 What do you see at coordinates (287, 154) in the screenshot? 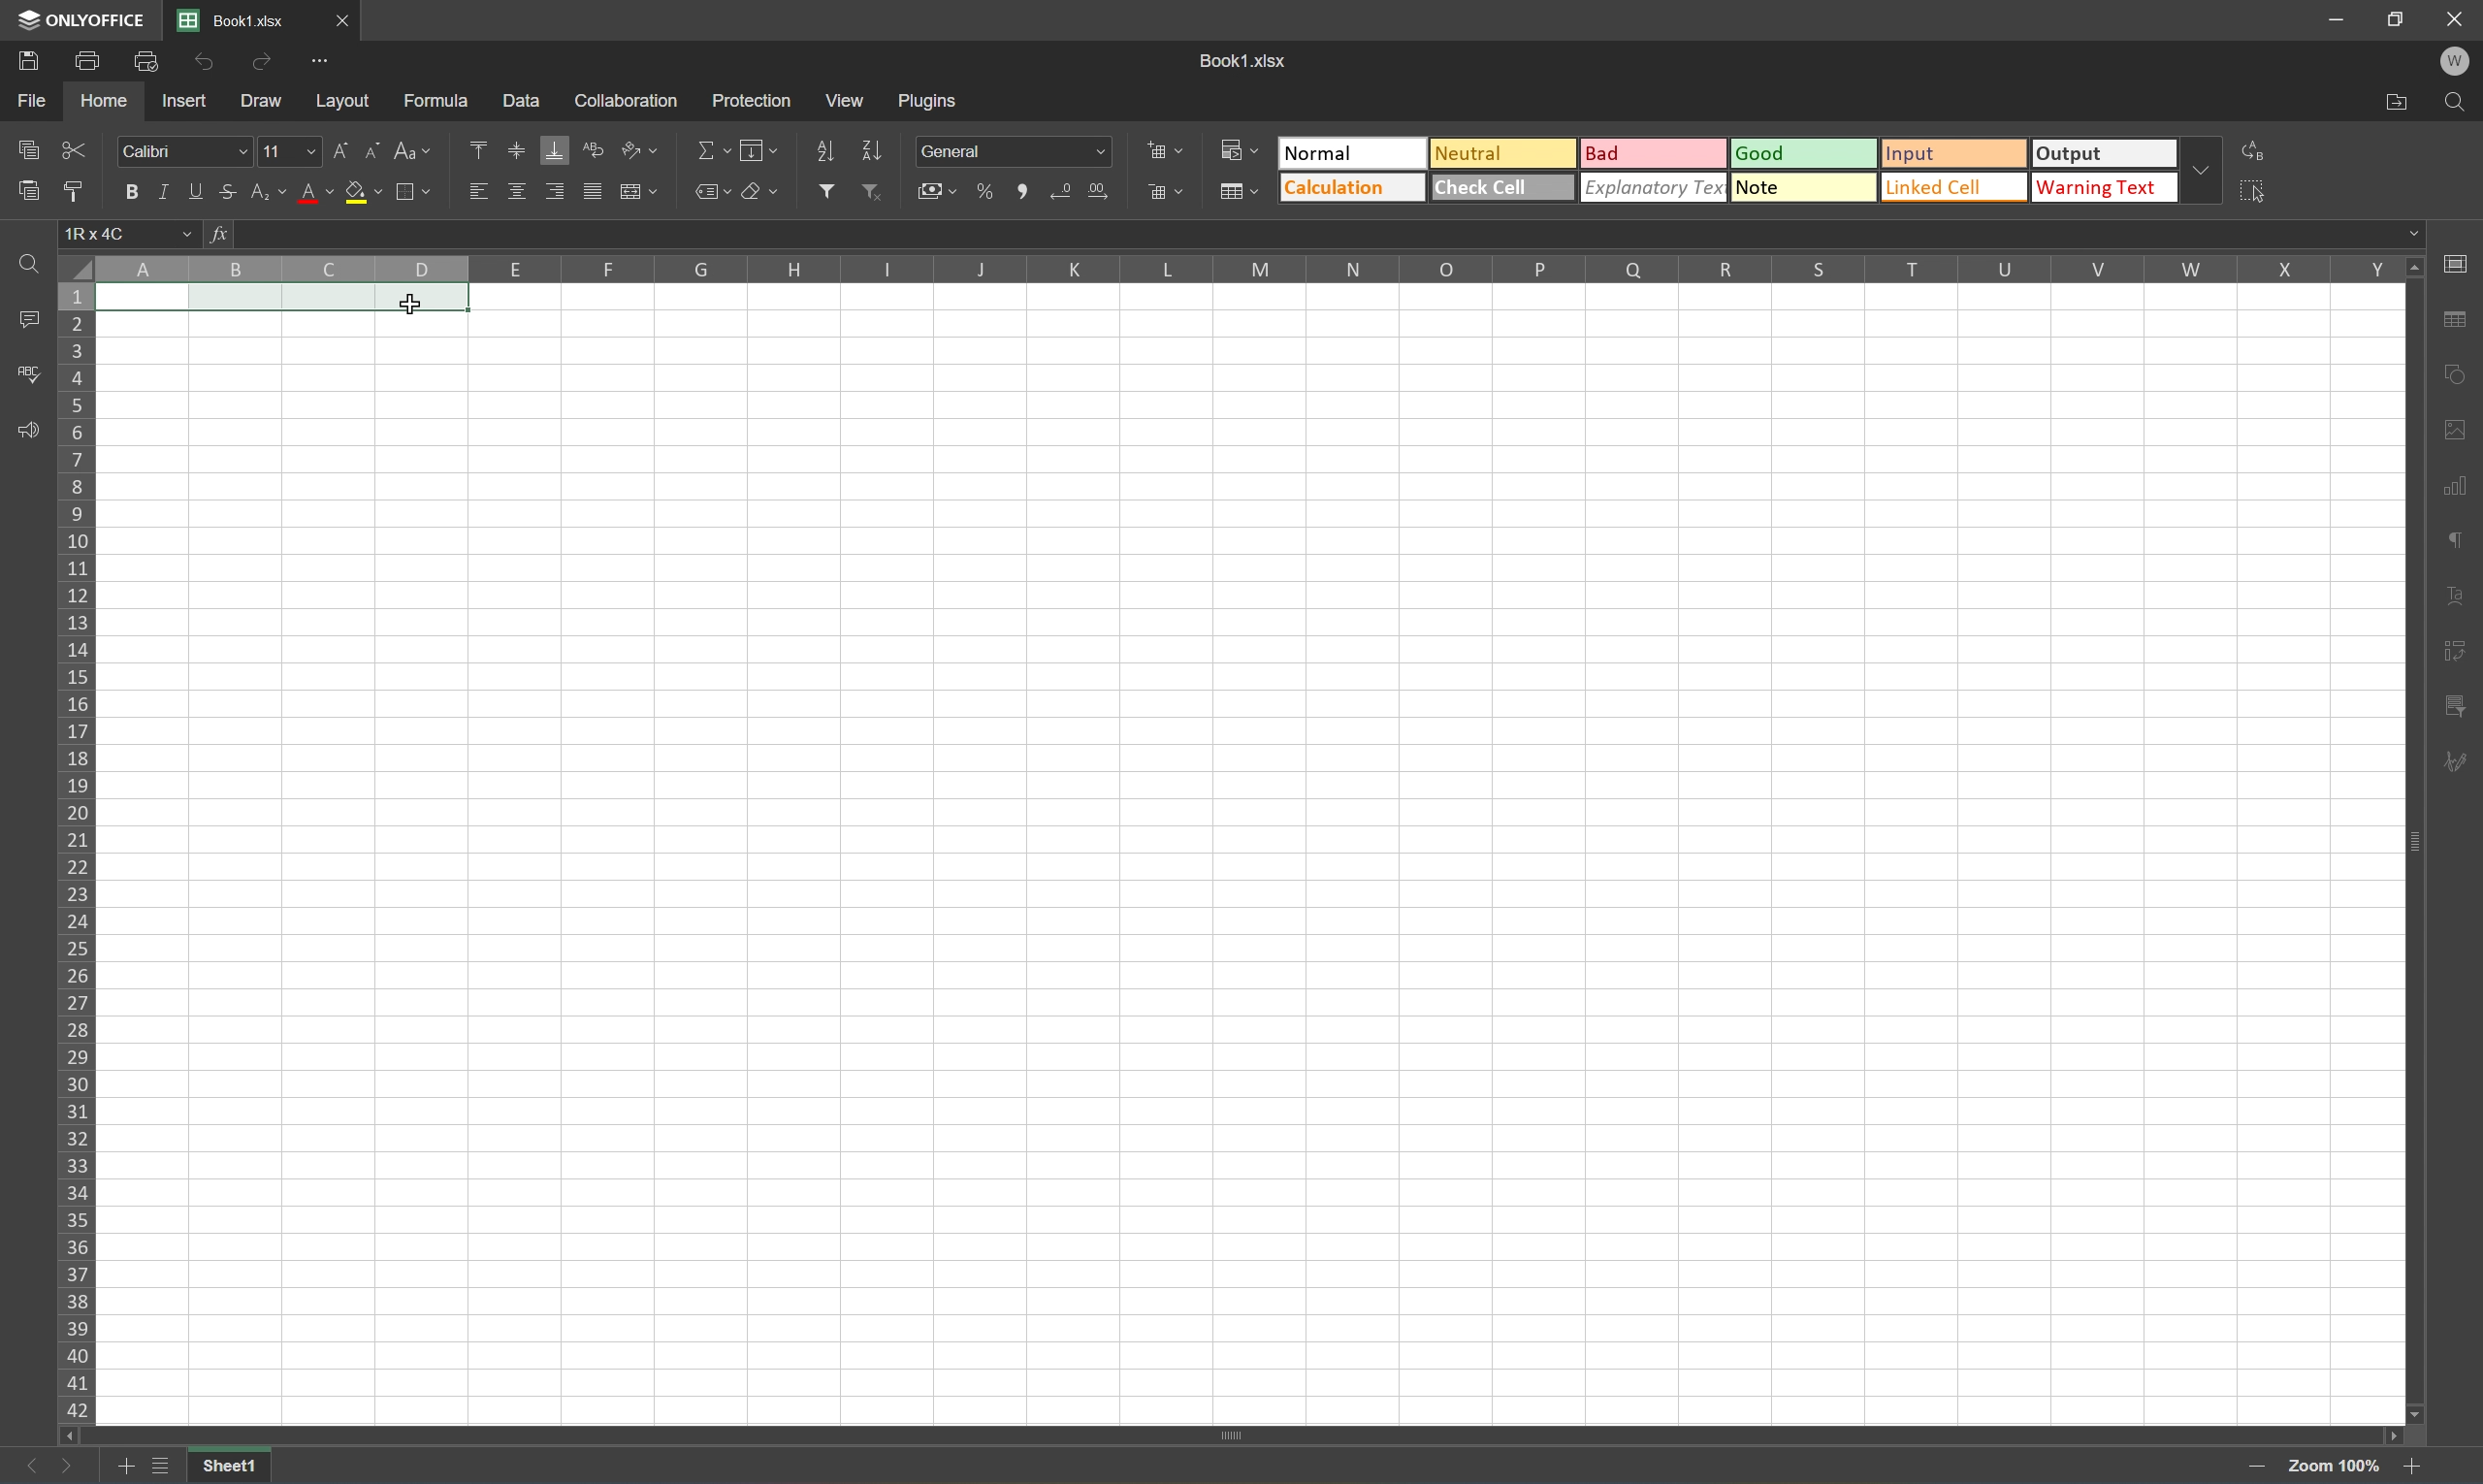
I see `Font size` at bounding box center [287, 154].